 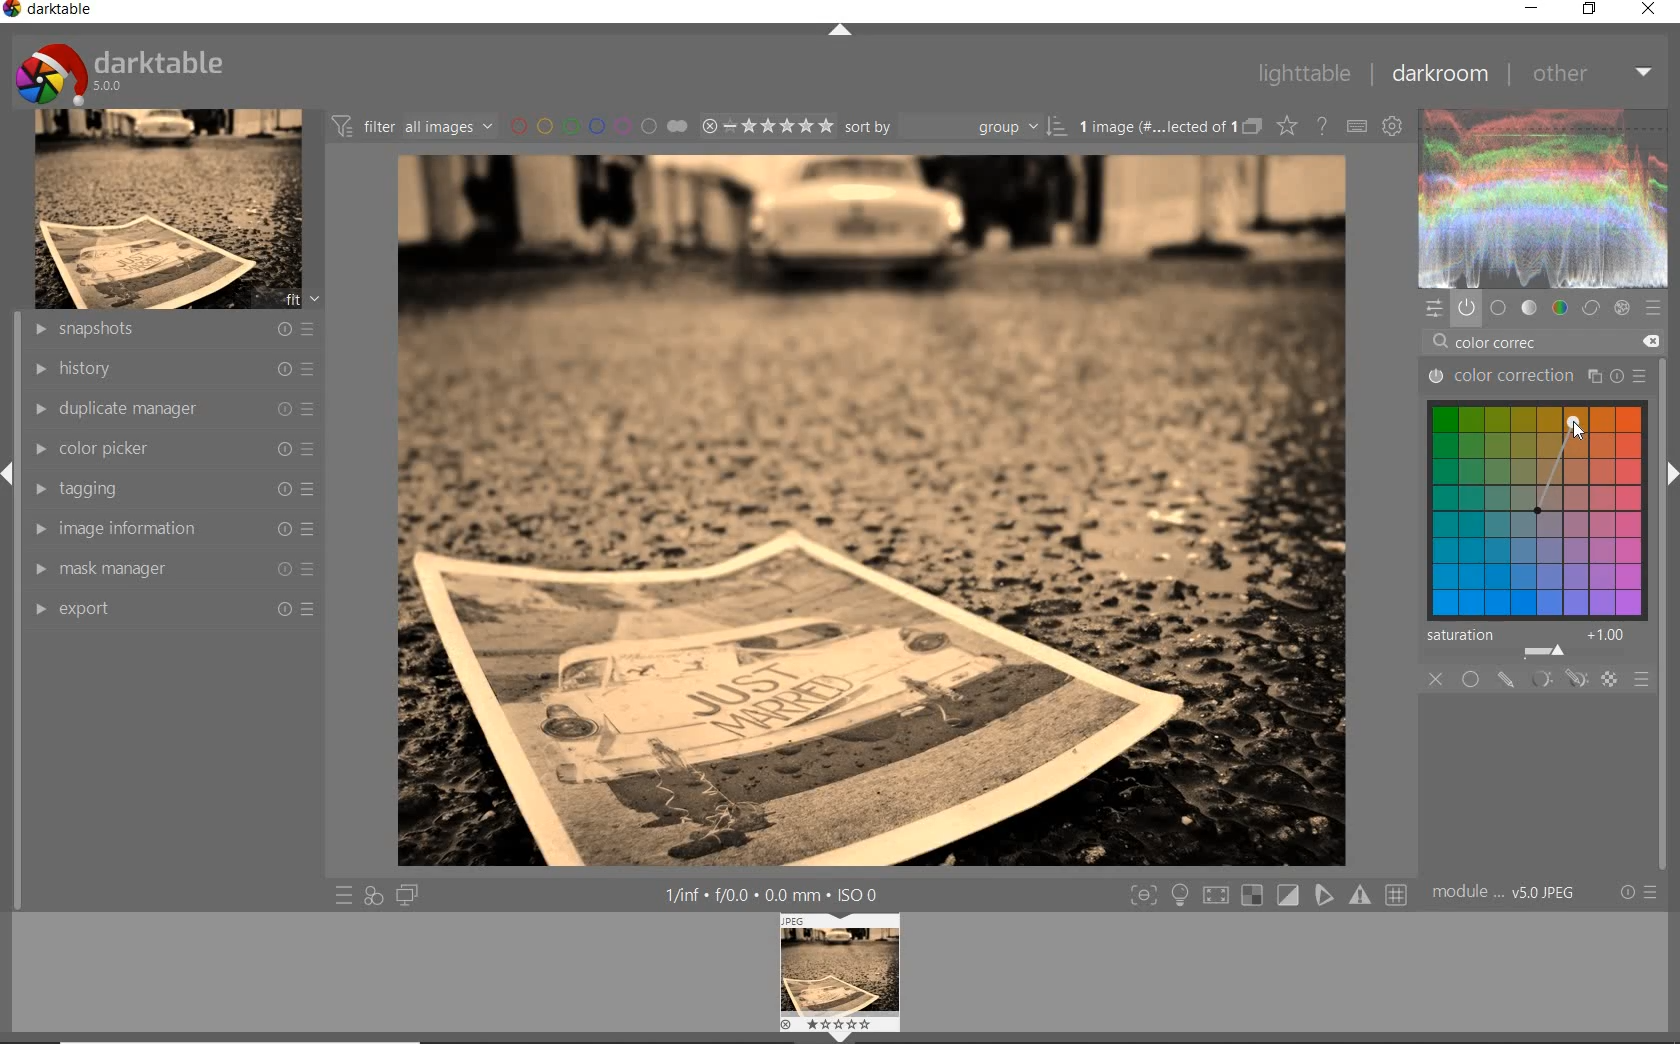 I want to click on base, so click(x=1498, y=309).